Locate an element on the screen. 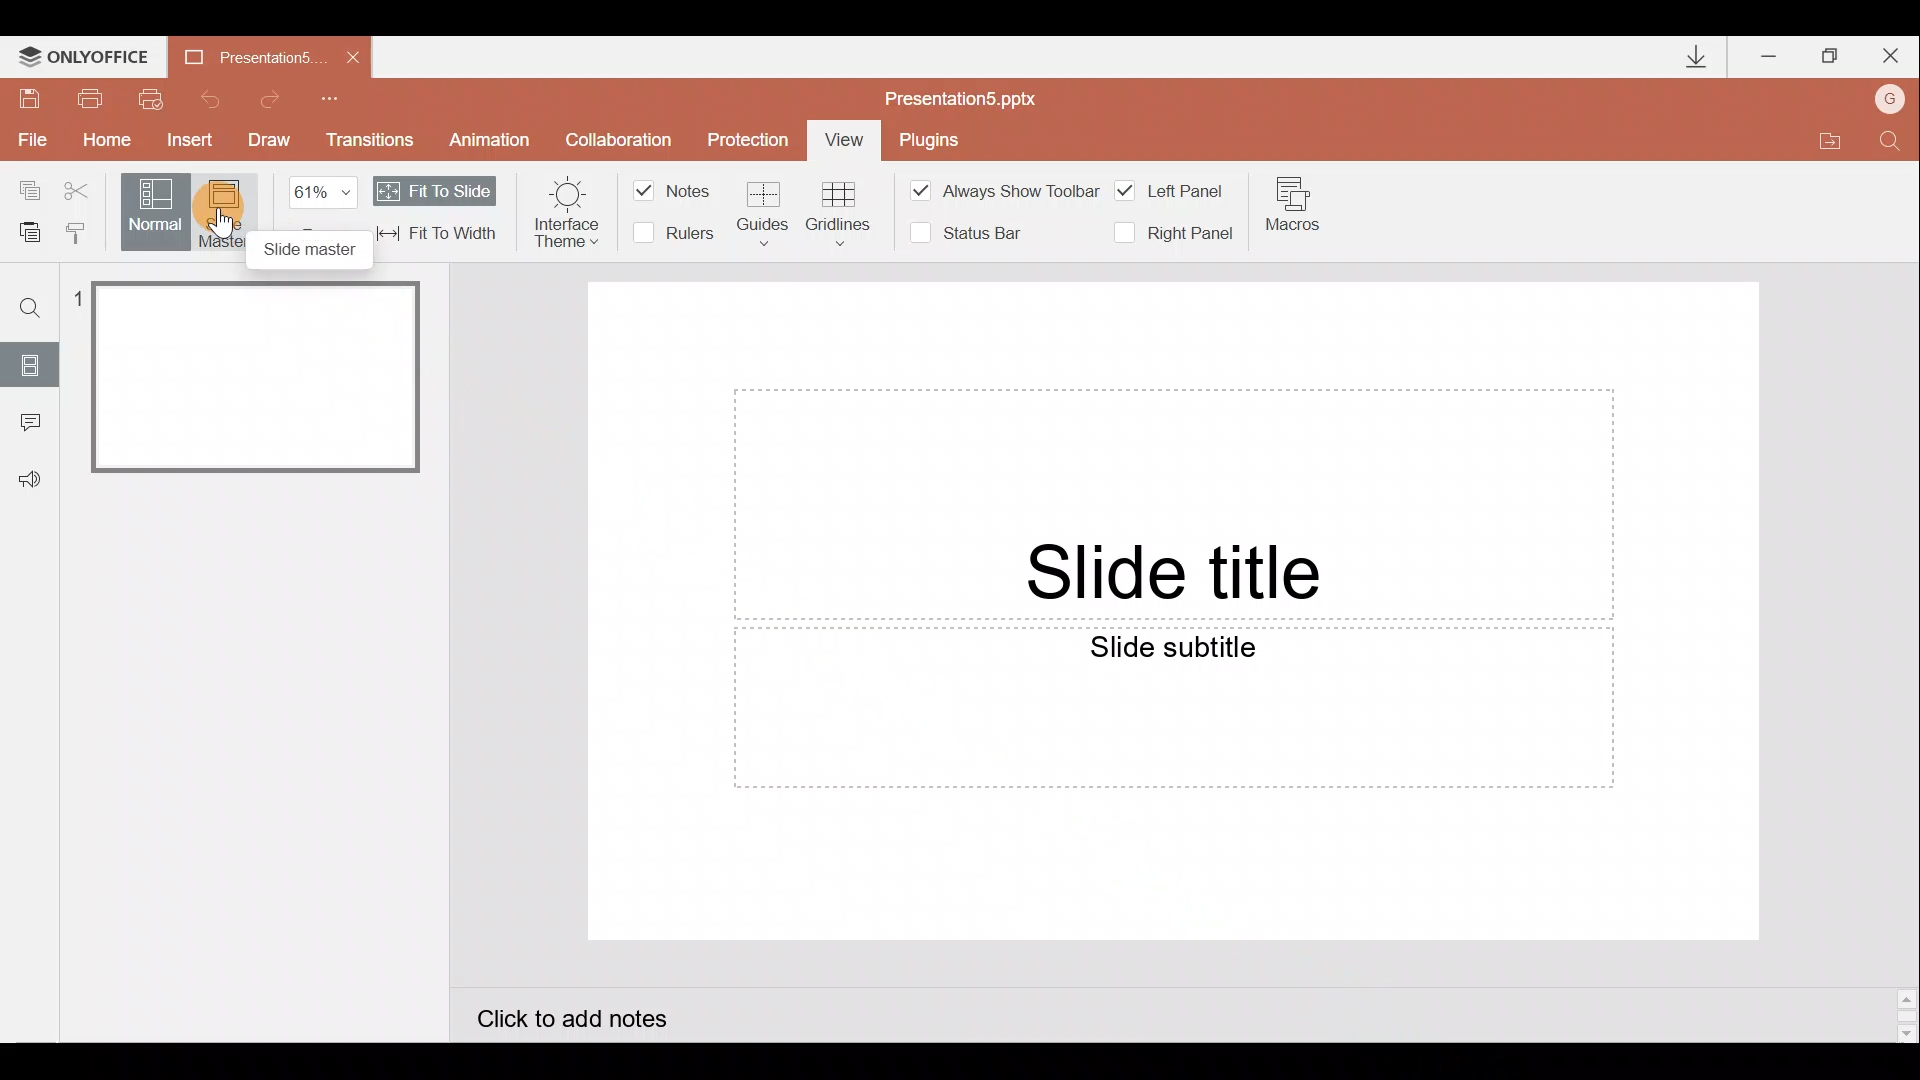 This screenshot has width=1920, height=1080. Customize quick access toolbar is located at coordinates (343, 98).